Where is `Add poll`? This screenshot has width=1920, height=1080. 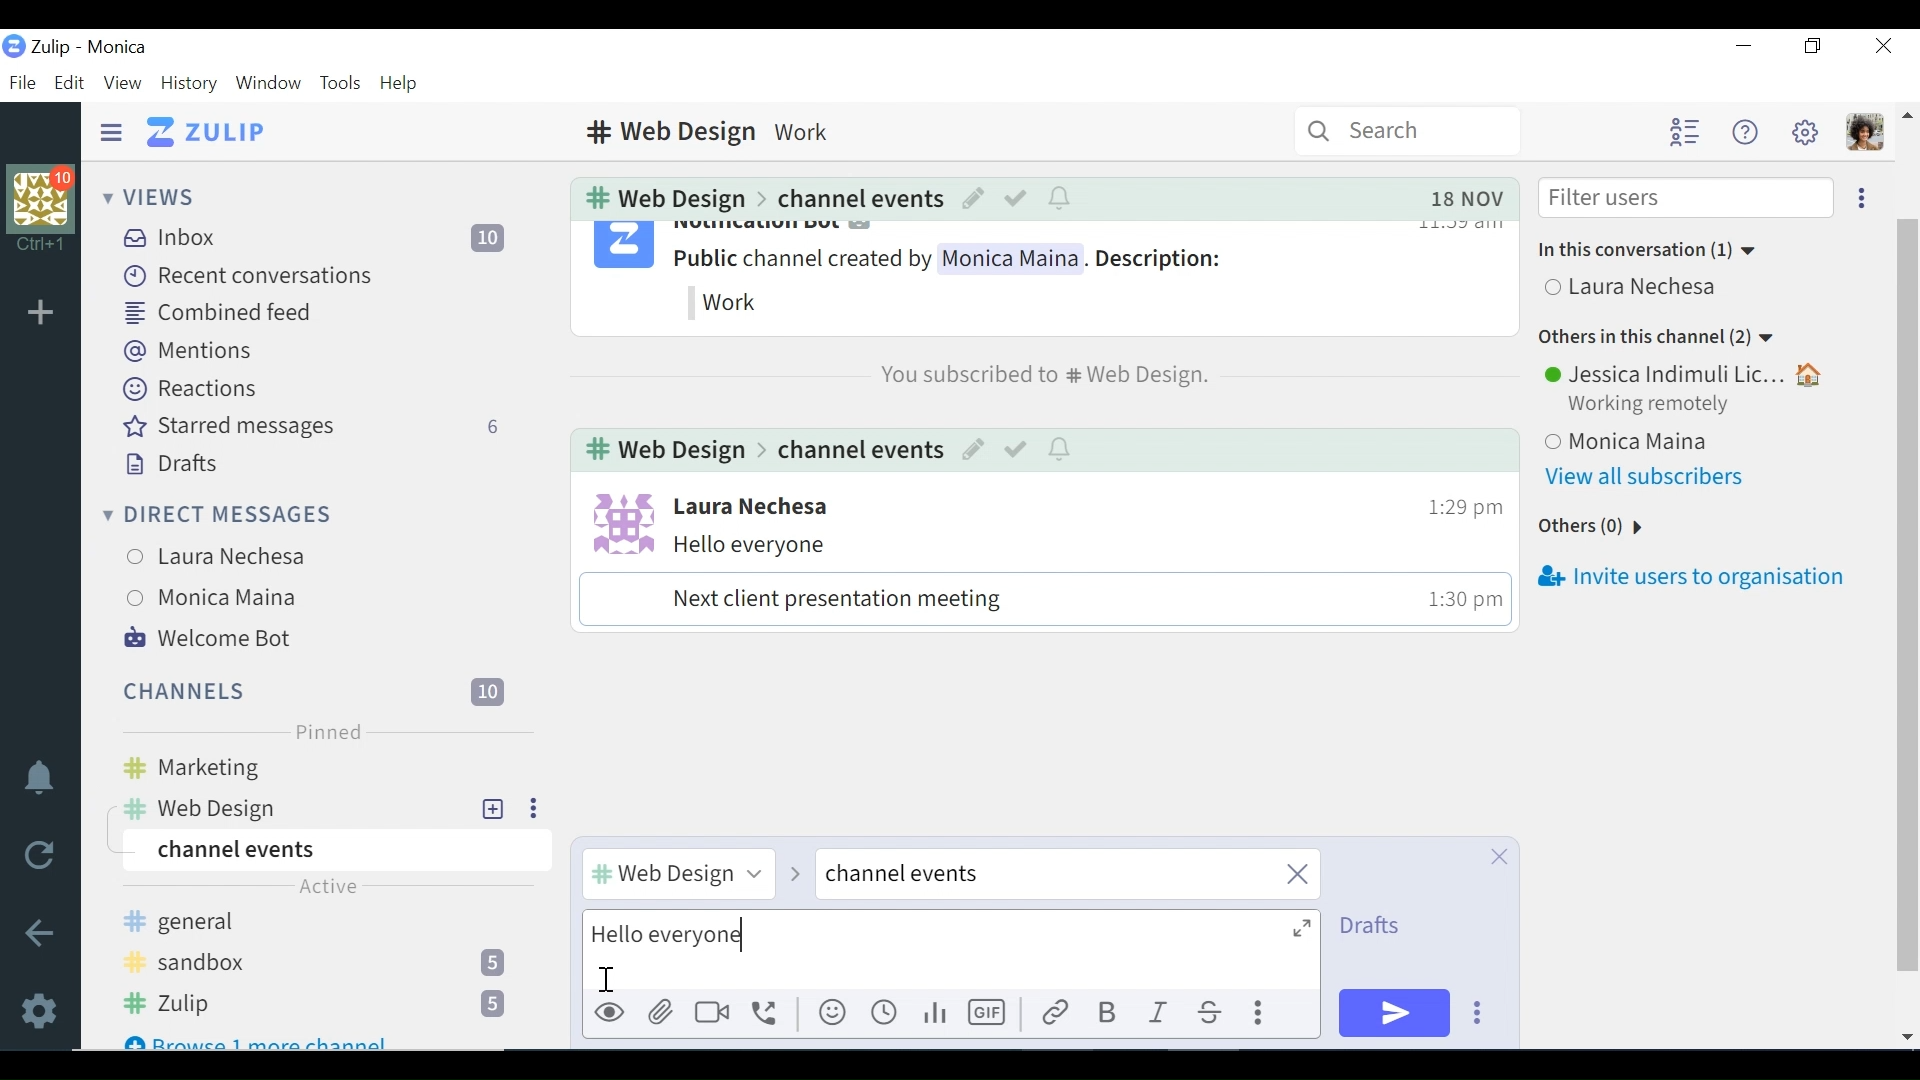
Add poll is located at coordinates (933, 1014).